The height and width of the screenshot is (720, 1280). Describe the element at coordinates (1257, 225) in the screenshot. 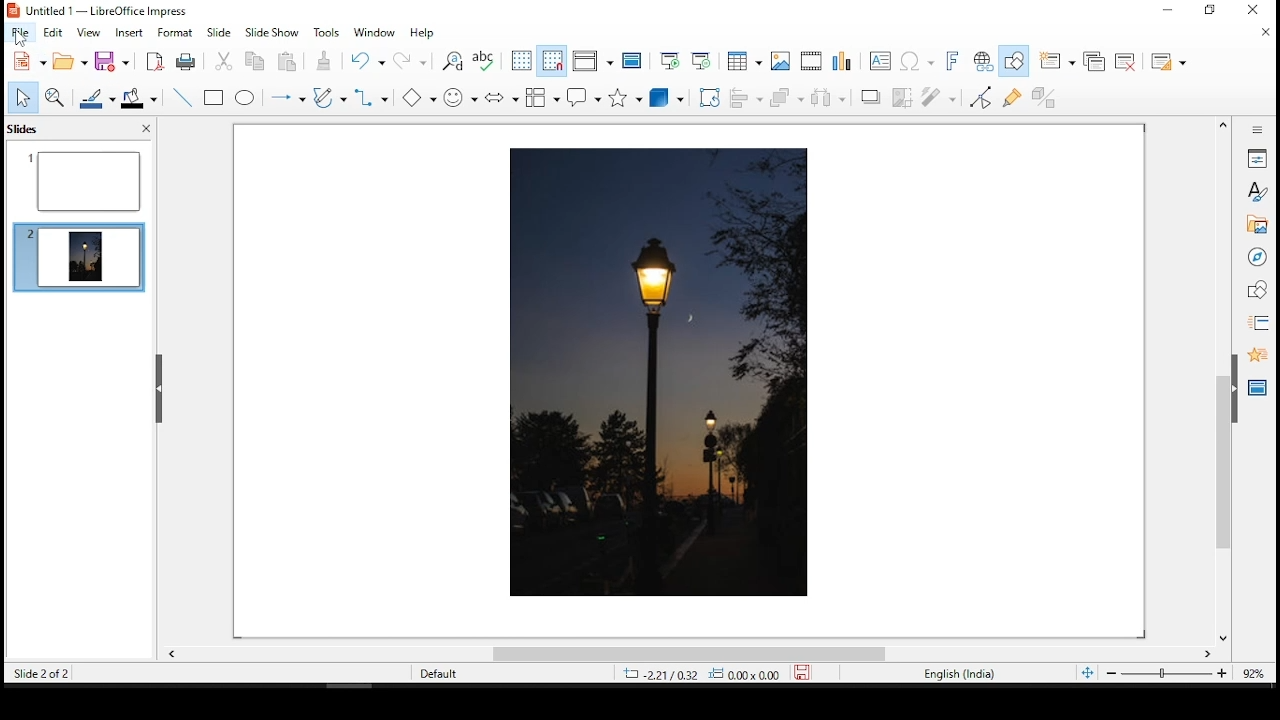

I see `gallery` at that location.